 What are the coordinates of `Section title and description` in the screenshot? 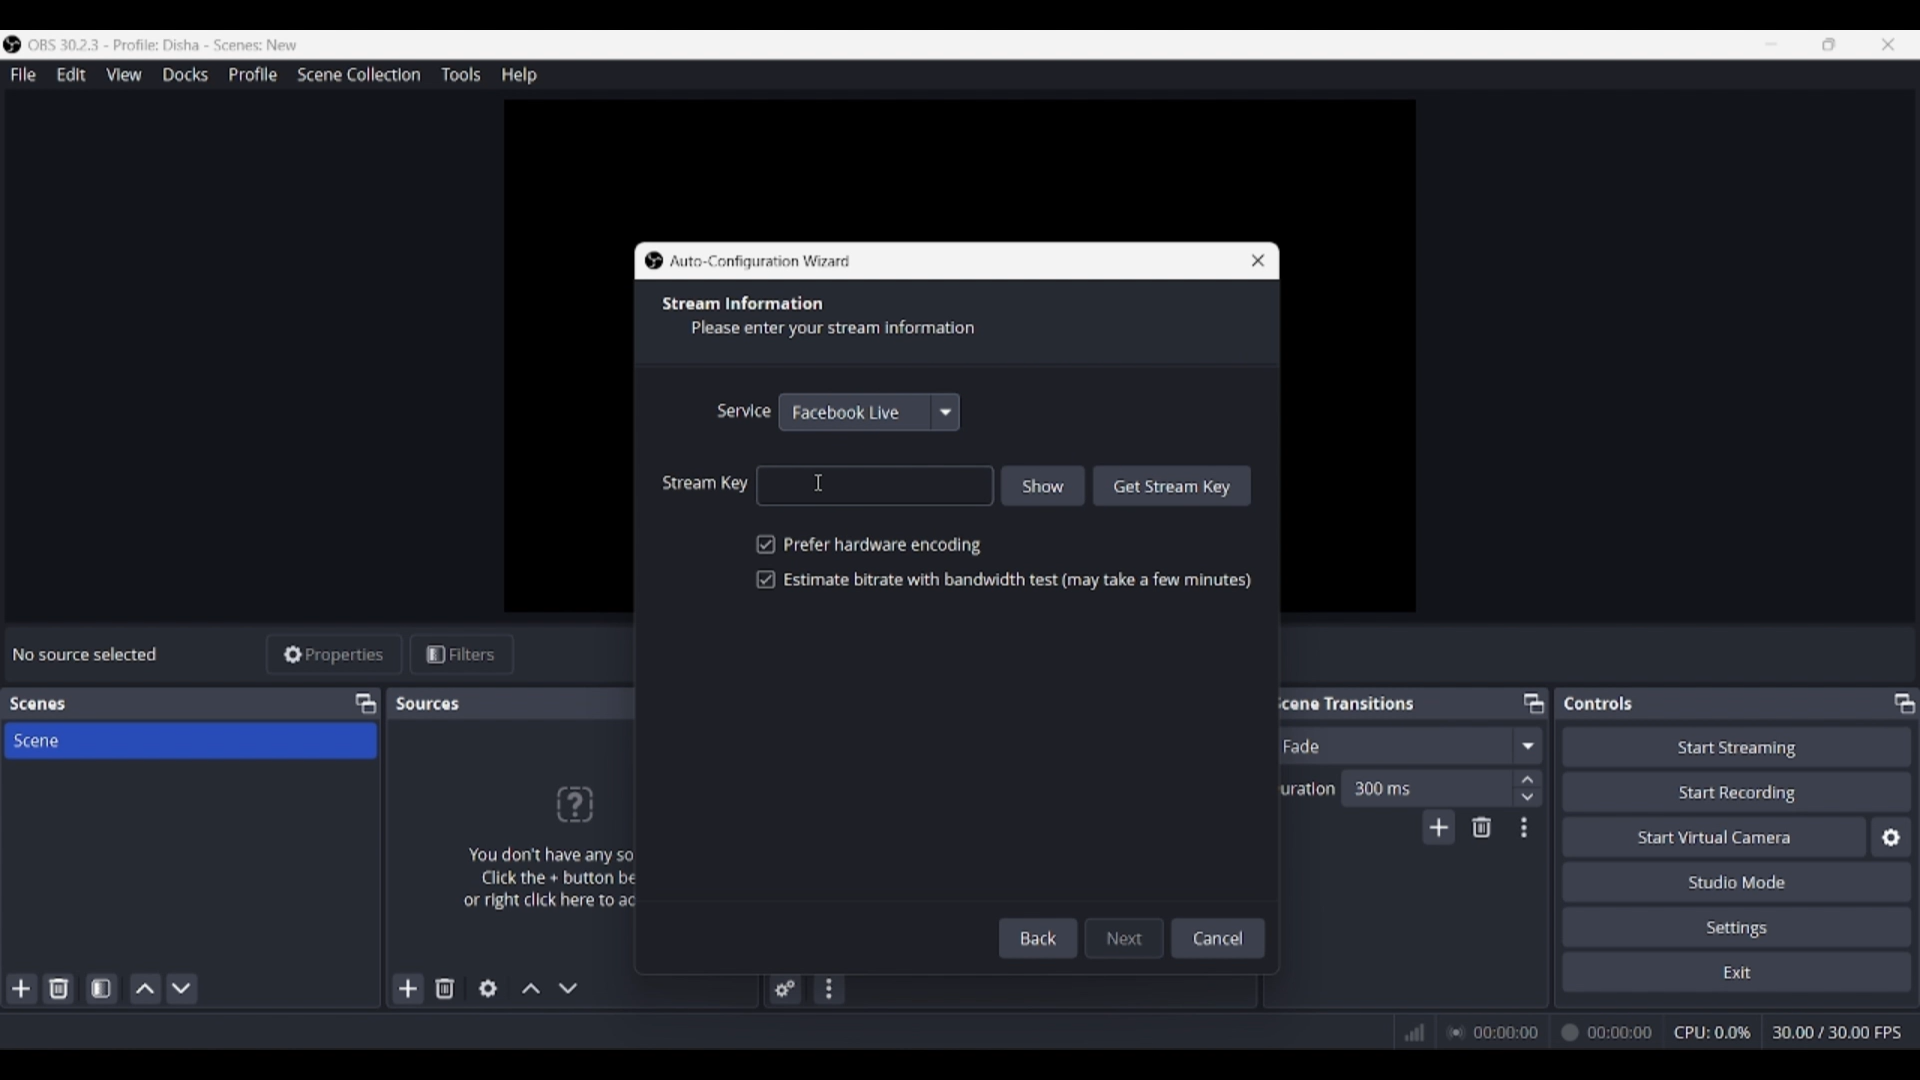 It's located at (828, 318).